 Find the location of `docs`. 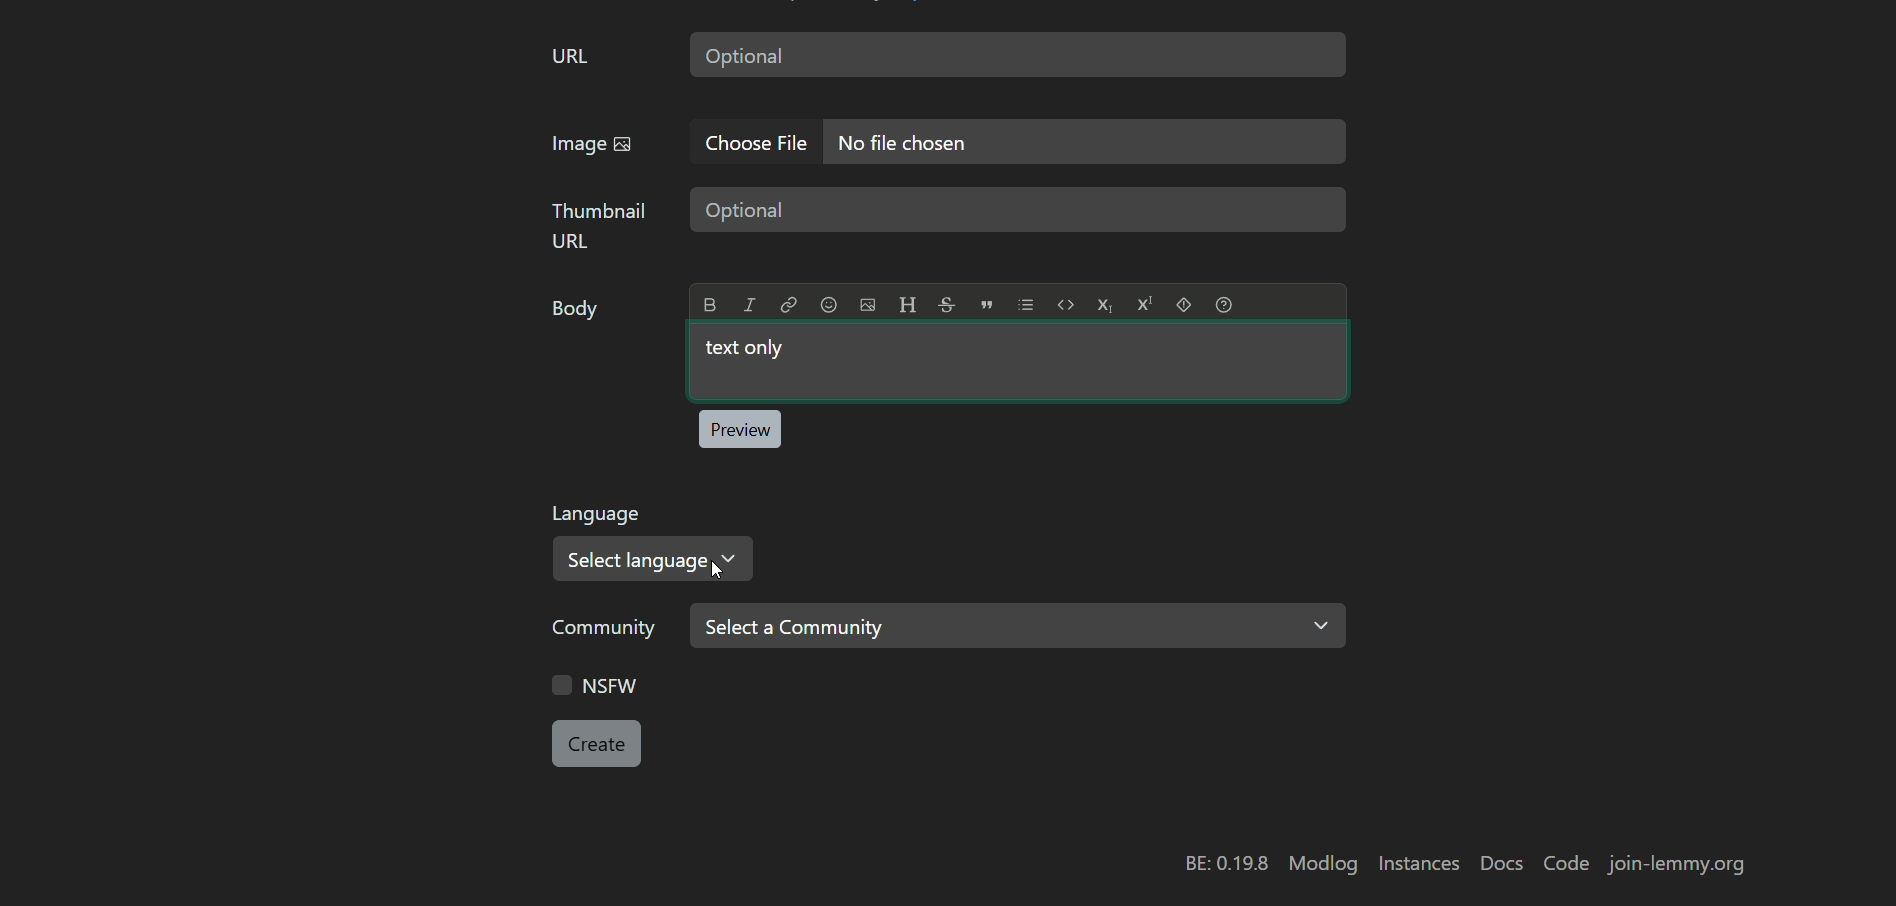

docs is located at coordinates (1502, 865).